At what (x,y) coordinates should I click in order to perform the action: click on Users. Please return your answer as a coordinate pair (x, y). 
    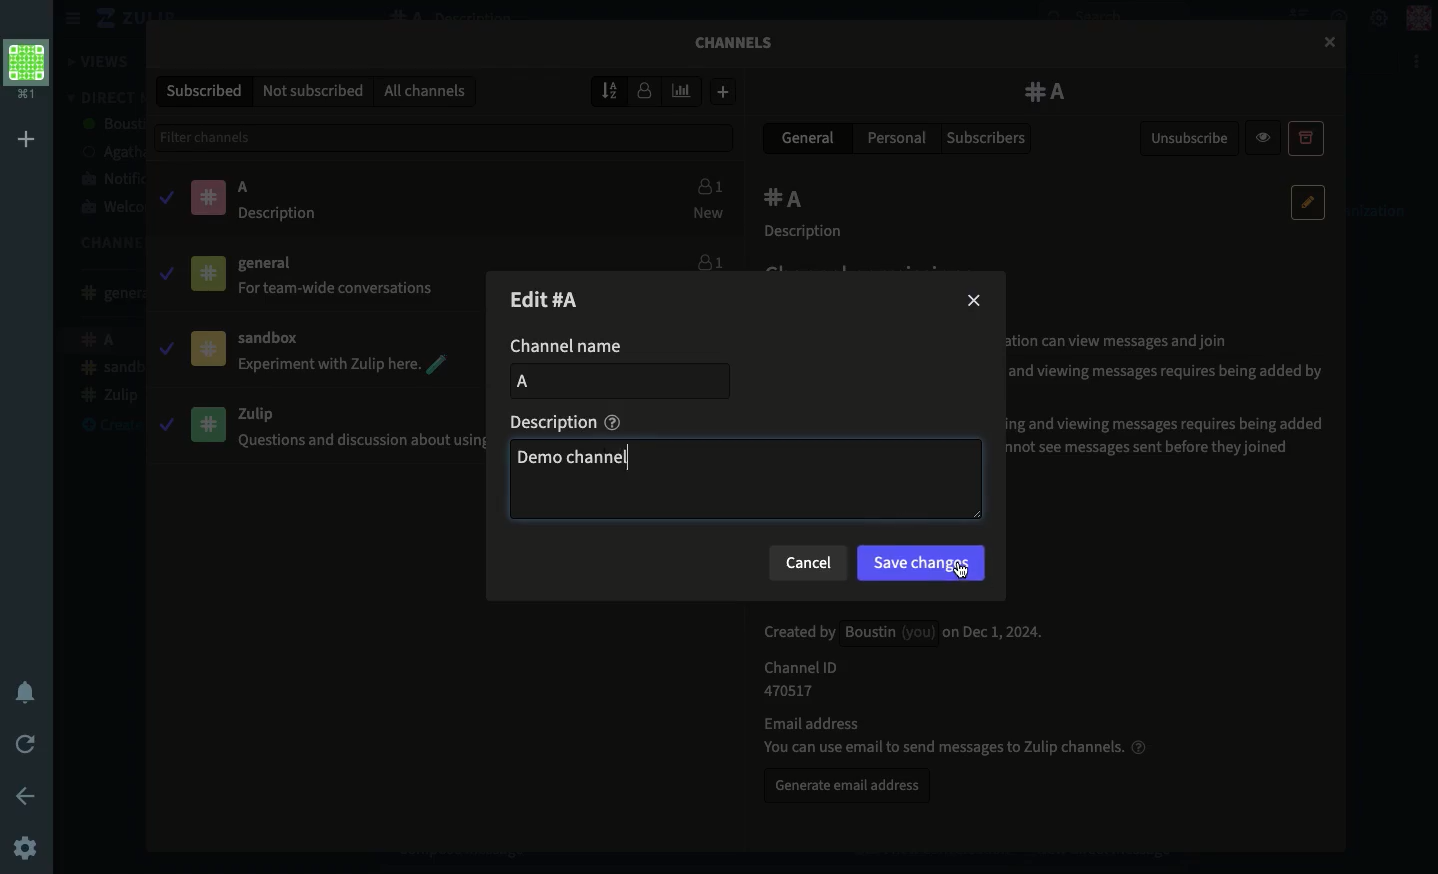
    Looking at the image, I should click on (704, 257).